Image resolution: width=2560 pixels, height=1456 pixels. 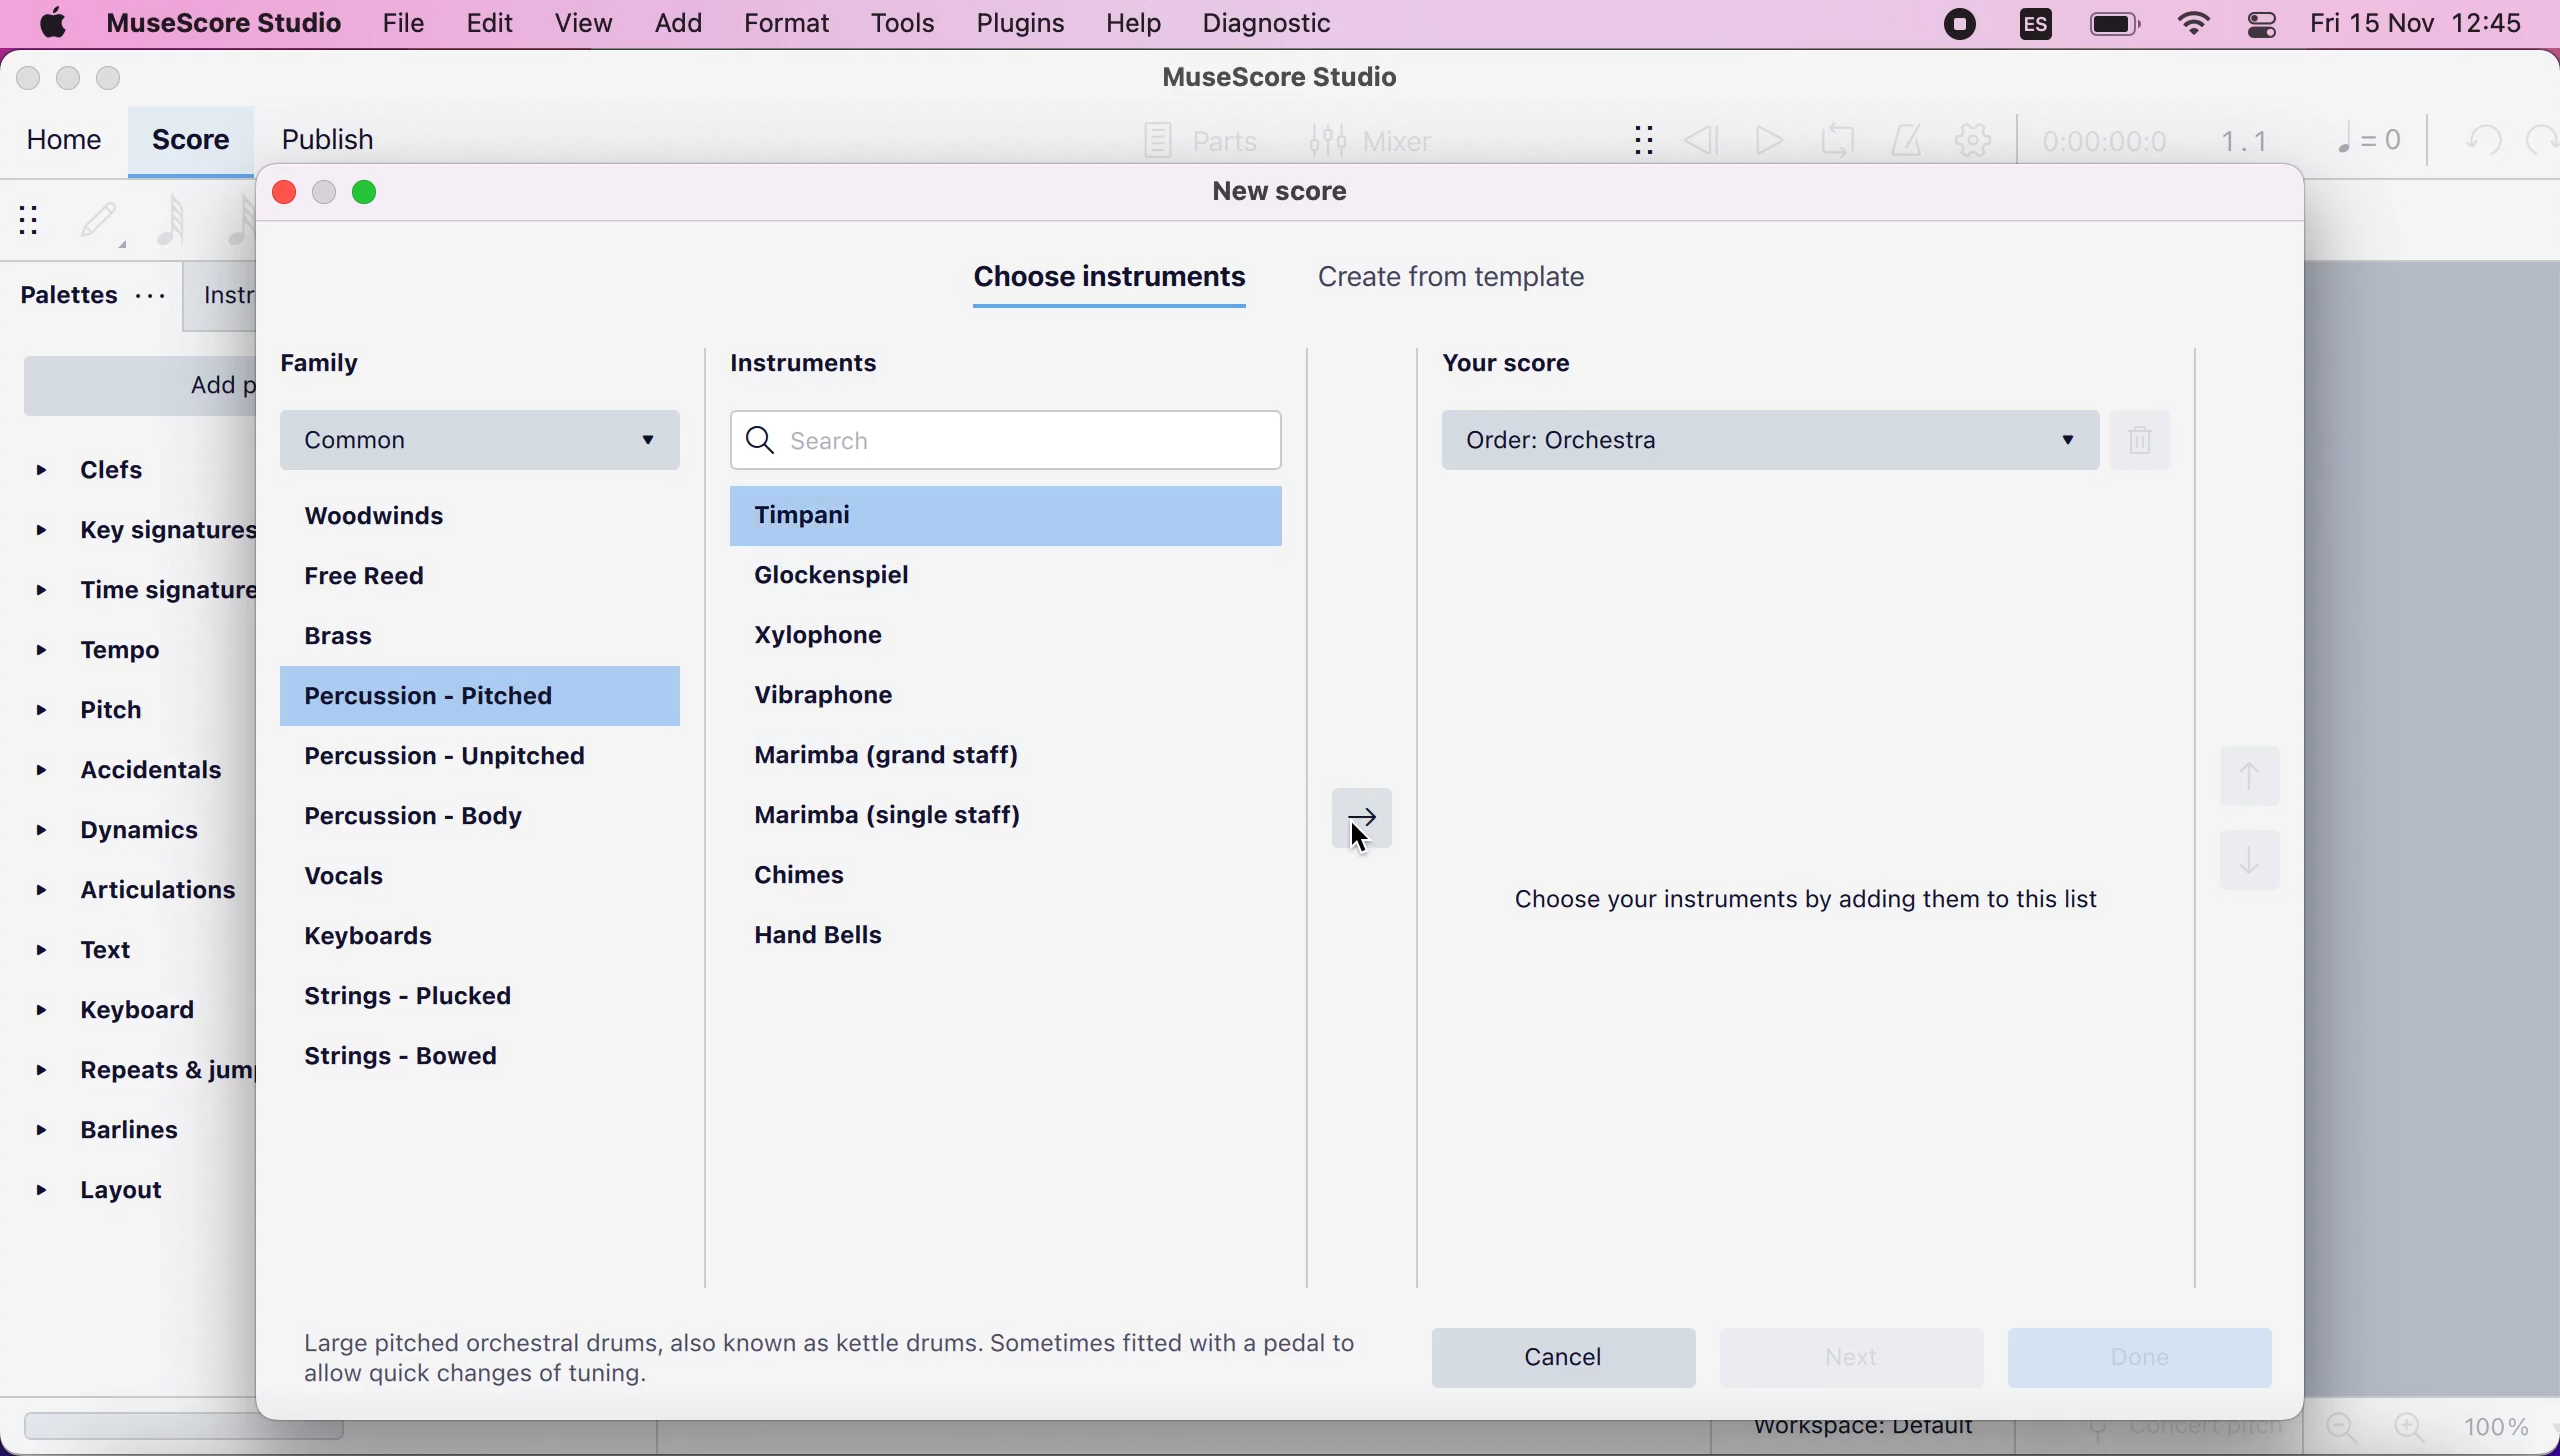 What do you see at coordinates (894, 24) in the screenshot?
I see `tools` at bounding box center [894, 24].